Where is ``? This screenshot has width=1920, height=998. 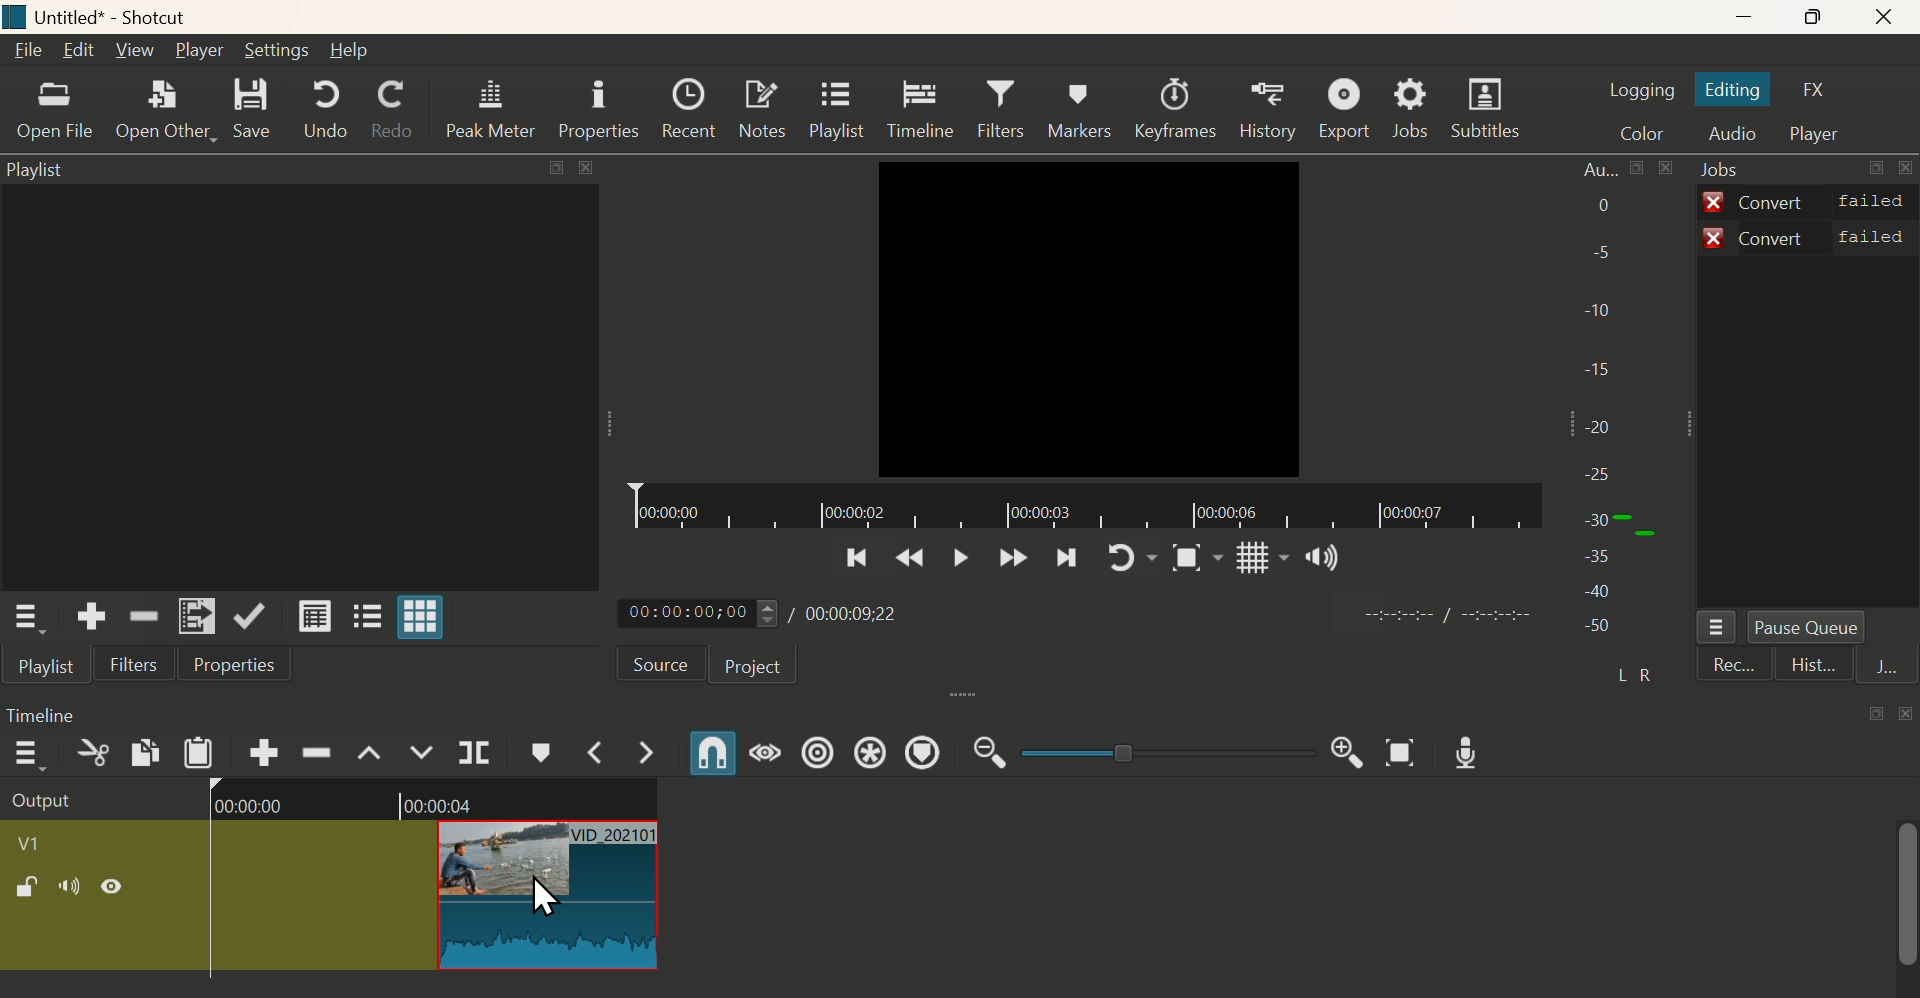
 is located at coordinates (1343, 754).